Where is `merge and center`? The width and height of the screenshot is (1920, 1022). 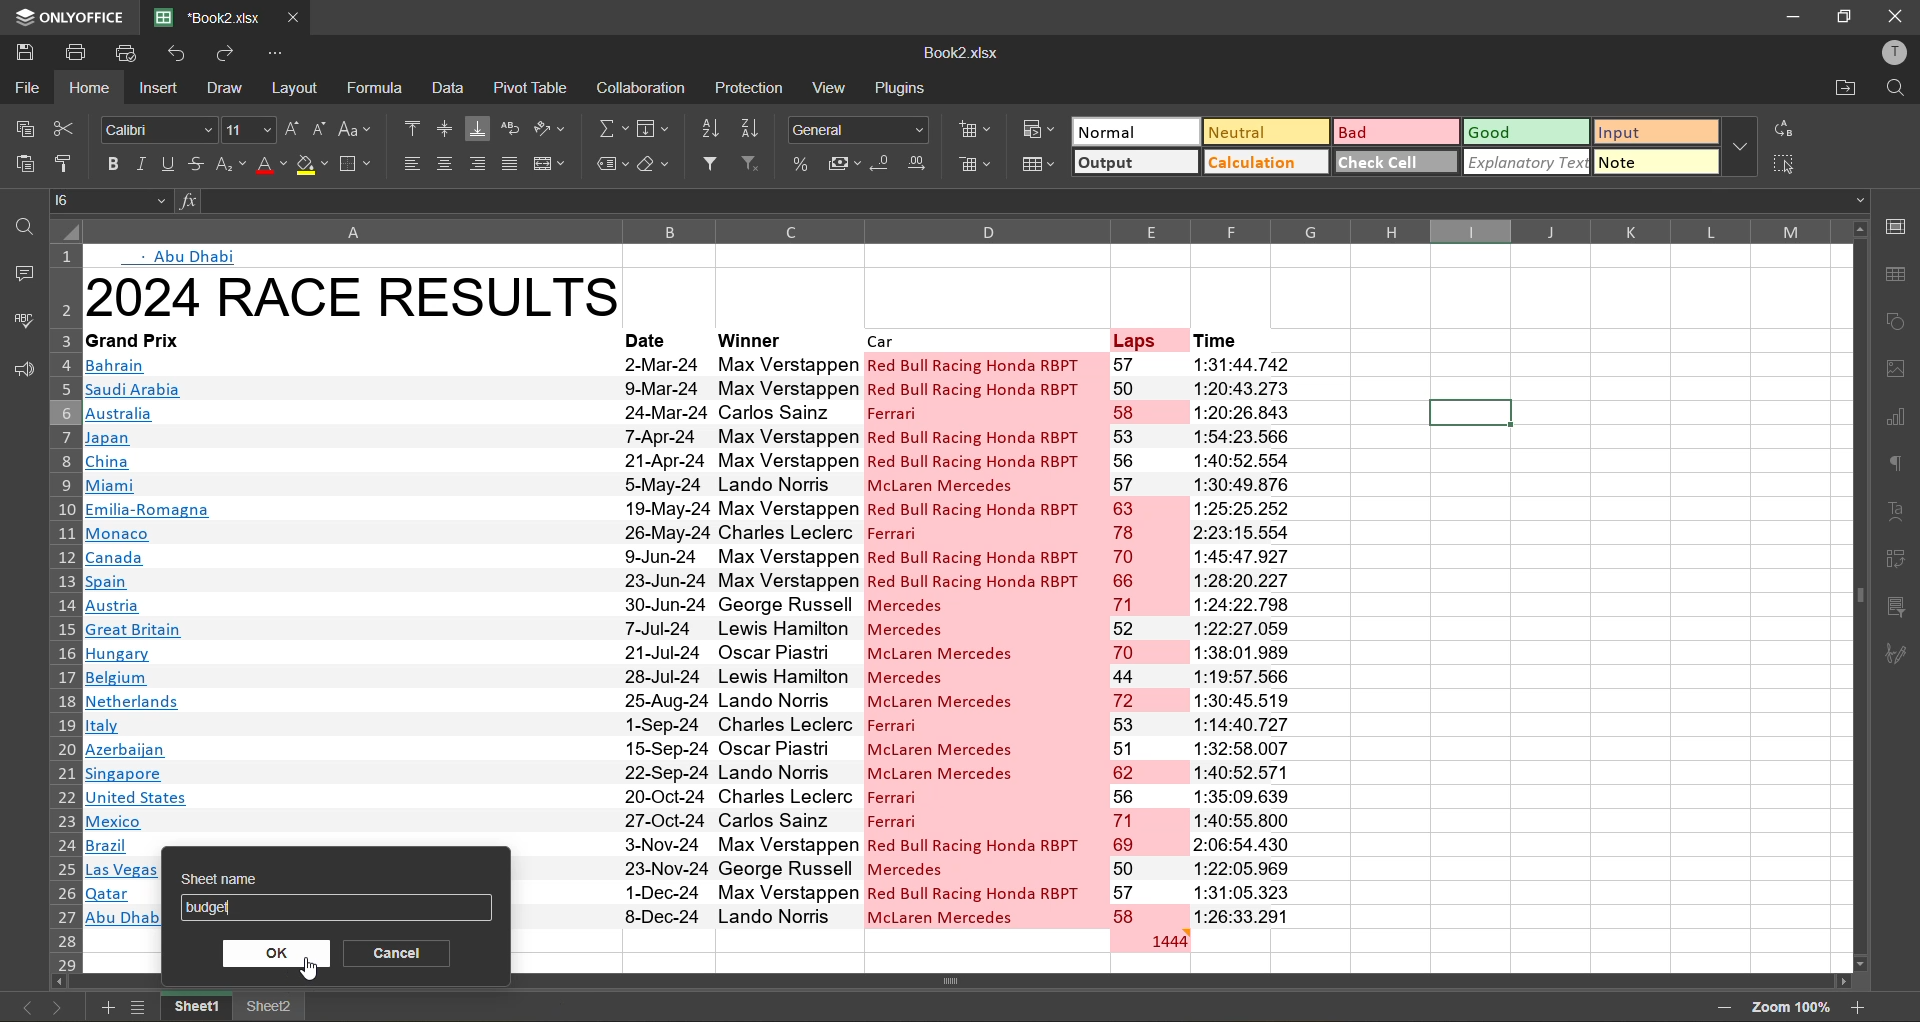
merge and center is located at coordinates (551, 165).